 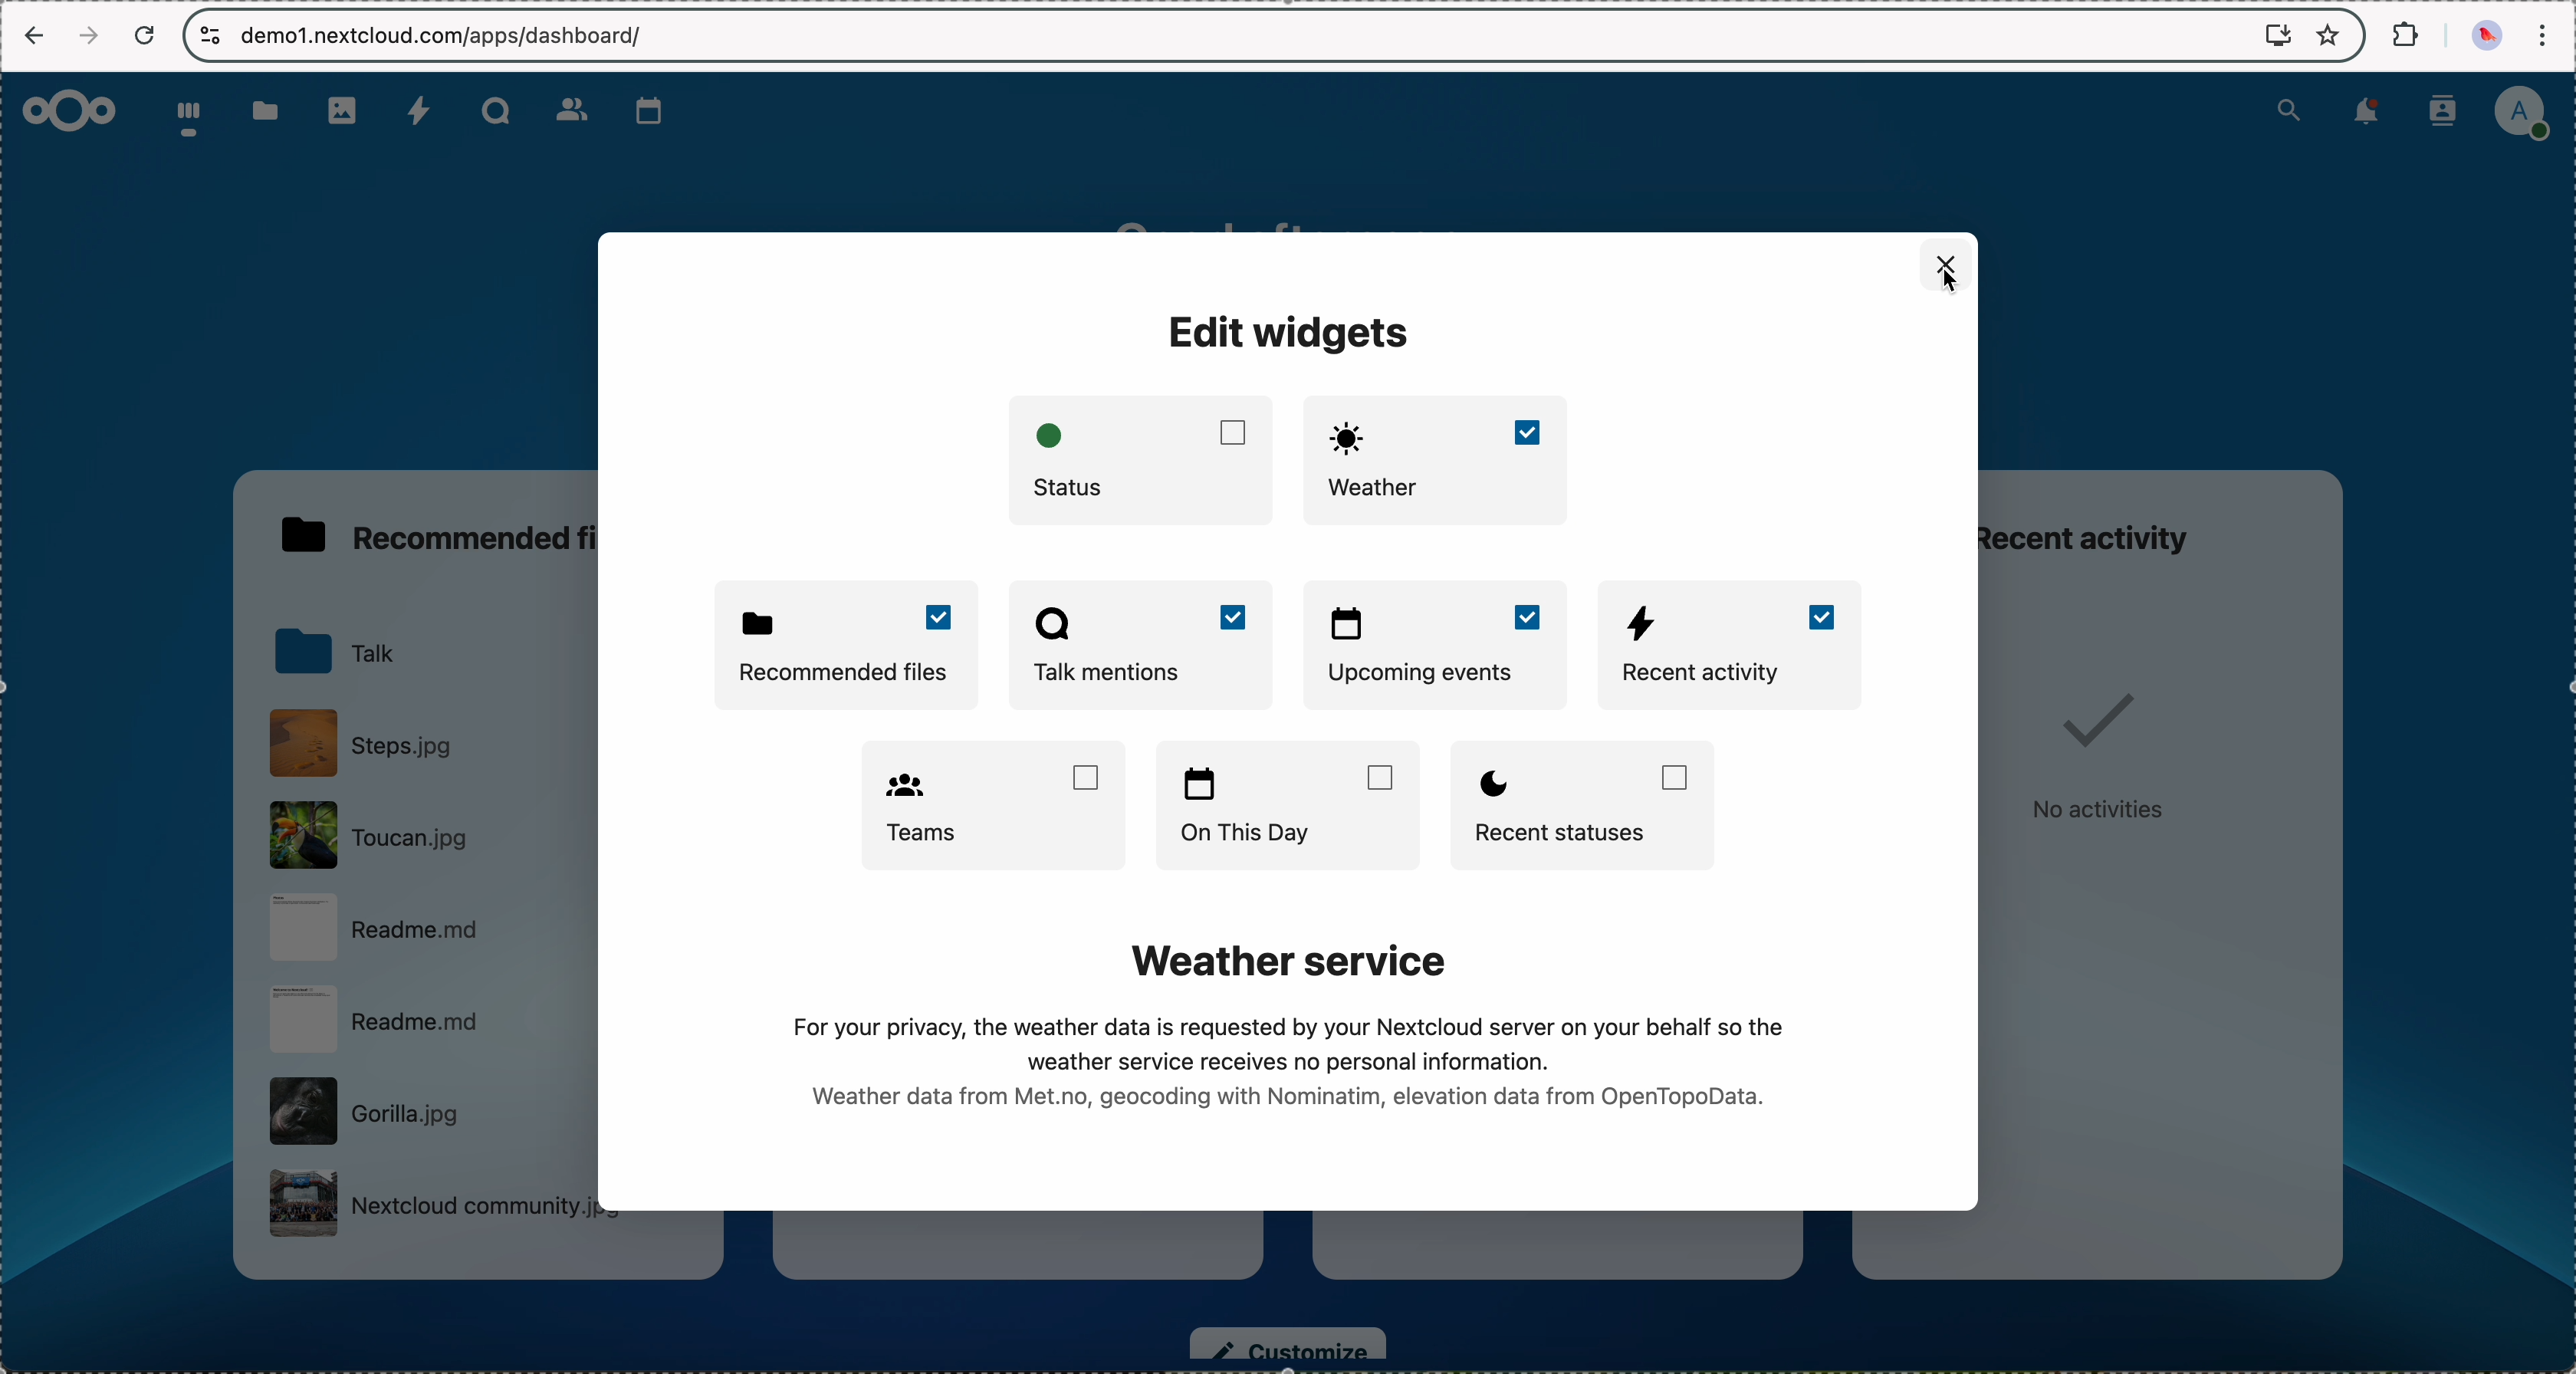 I want to click on Talk, so click(x=492, y=109).